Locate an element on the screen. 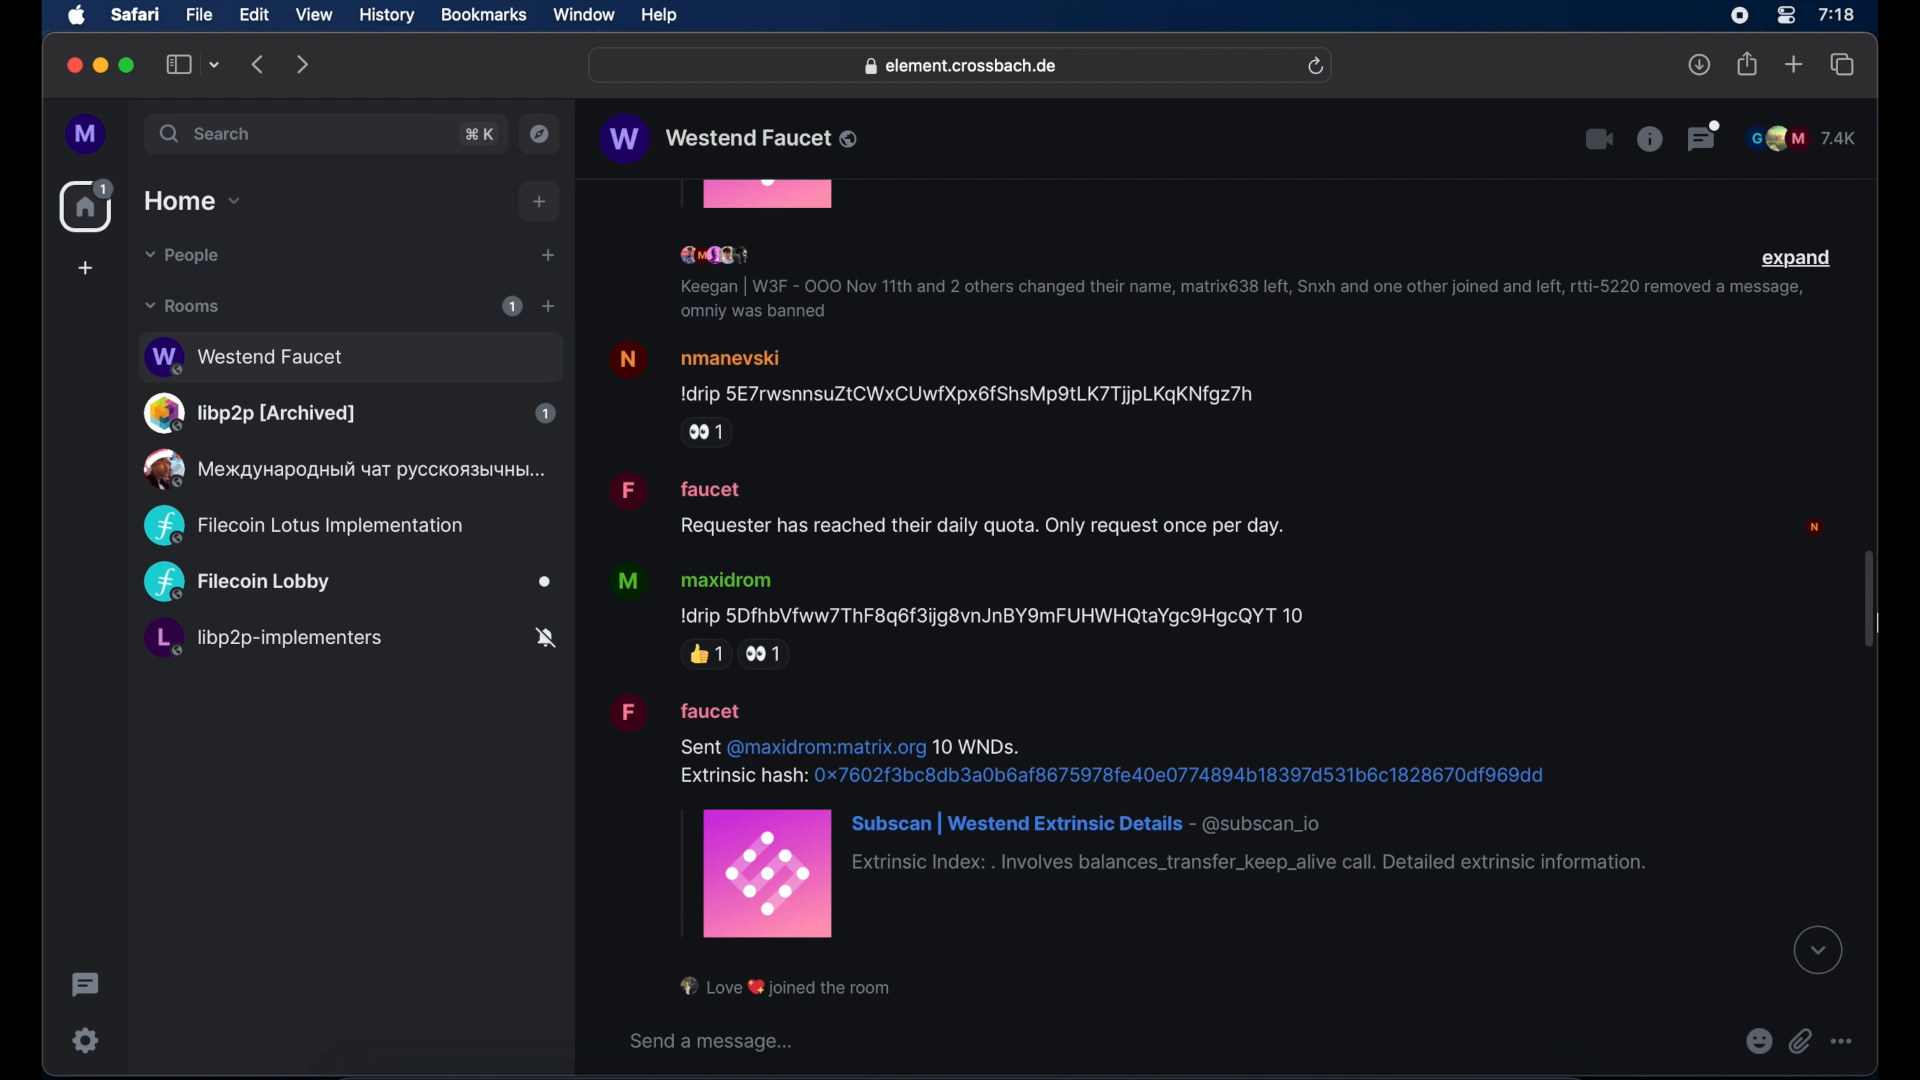 The height and width of the screenshot is (1080, 1920). close is located at coordinates (72, 66).